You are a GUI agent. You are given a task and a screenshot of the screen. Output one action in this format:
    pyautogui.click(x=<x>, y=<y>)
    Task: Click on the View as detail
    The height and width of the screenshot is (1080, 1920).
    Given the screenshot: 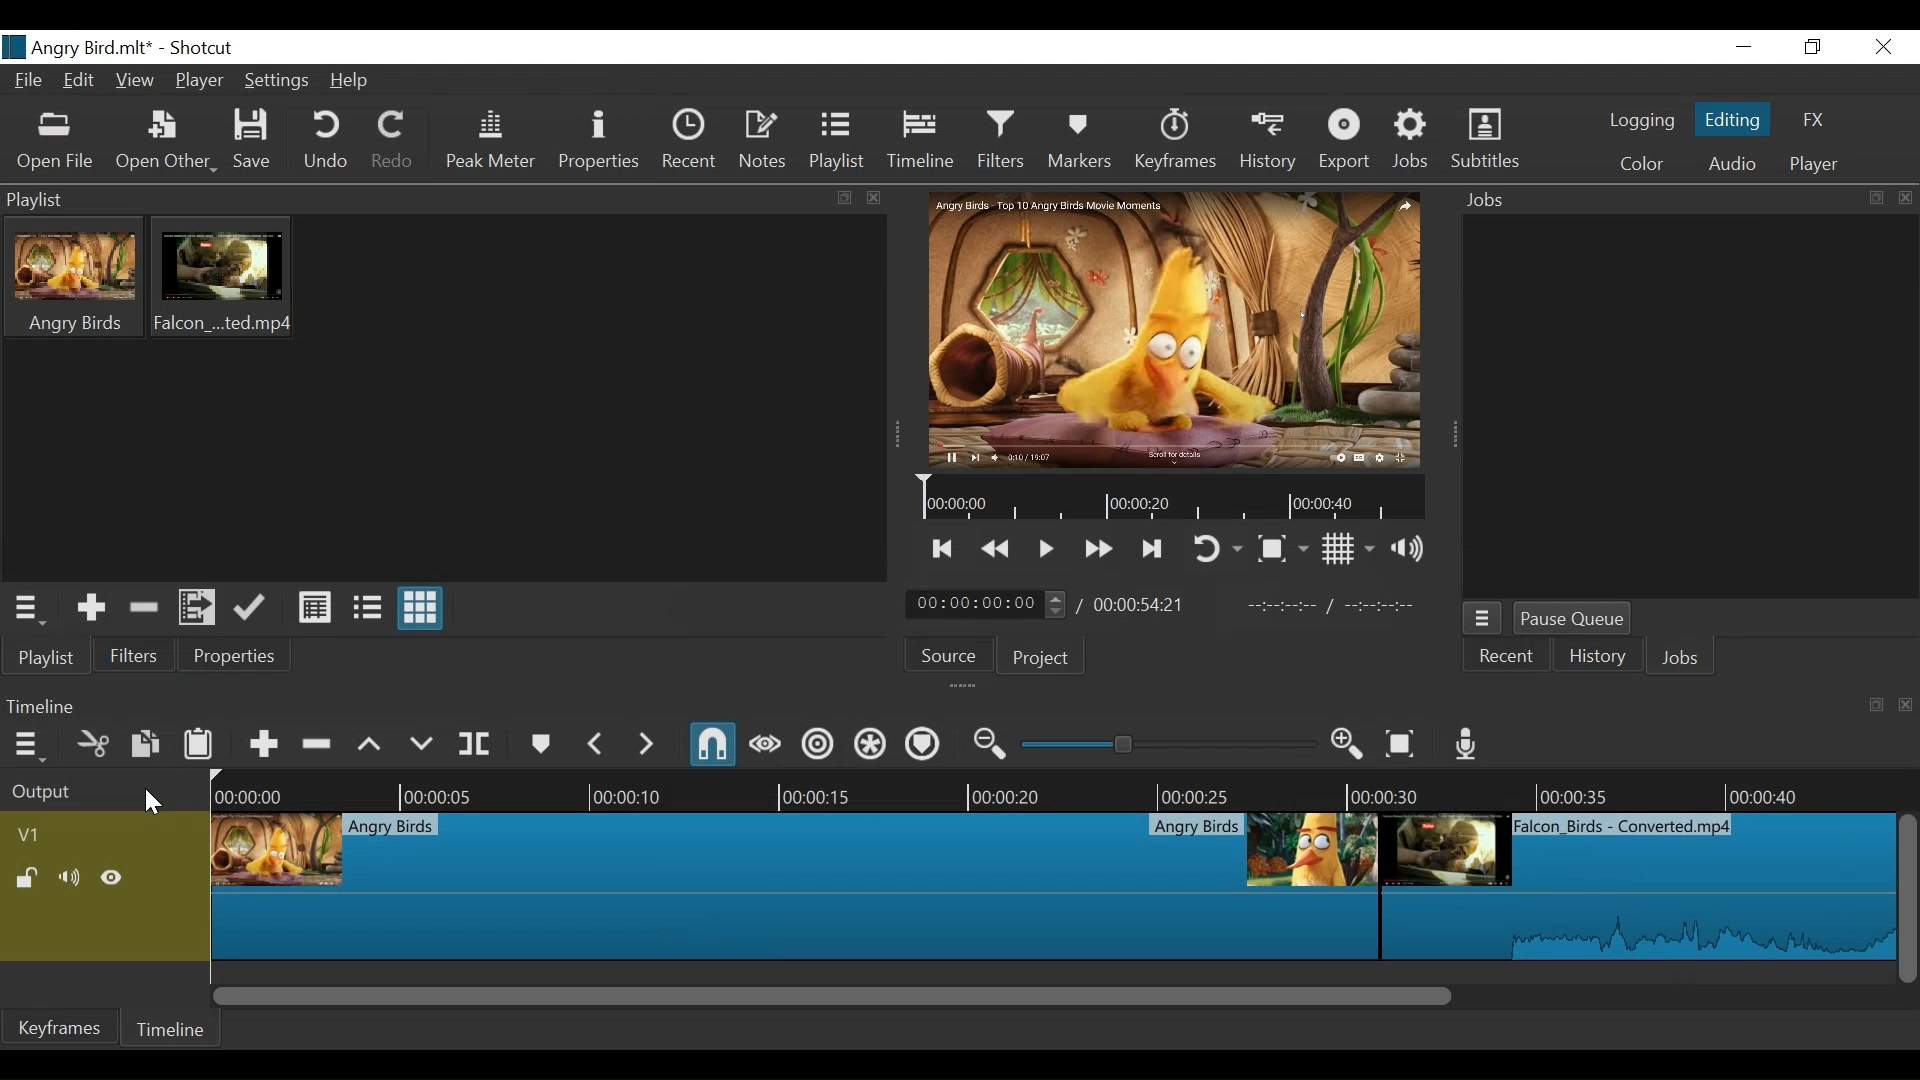 What is the action you would take?
    pyautogui.click(x=314, y=607)
    